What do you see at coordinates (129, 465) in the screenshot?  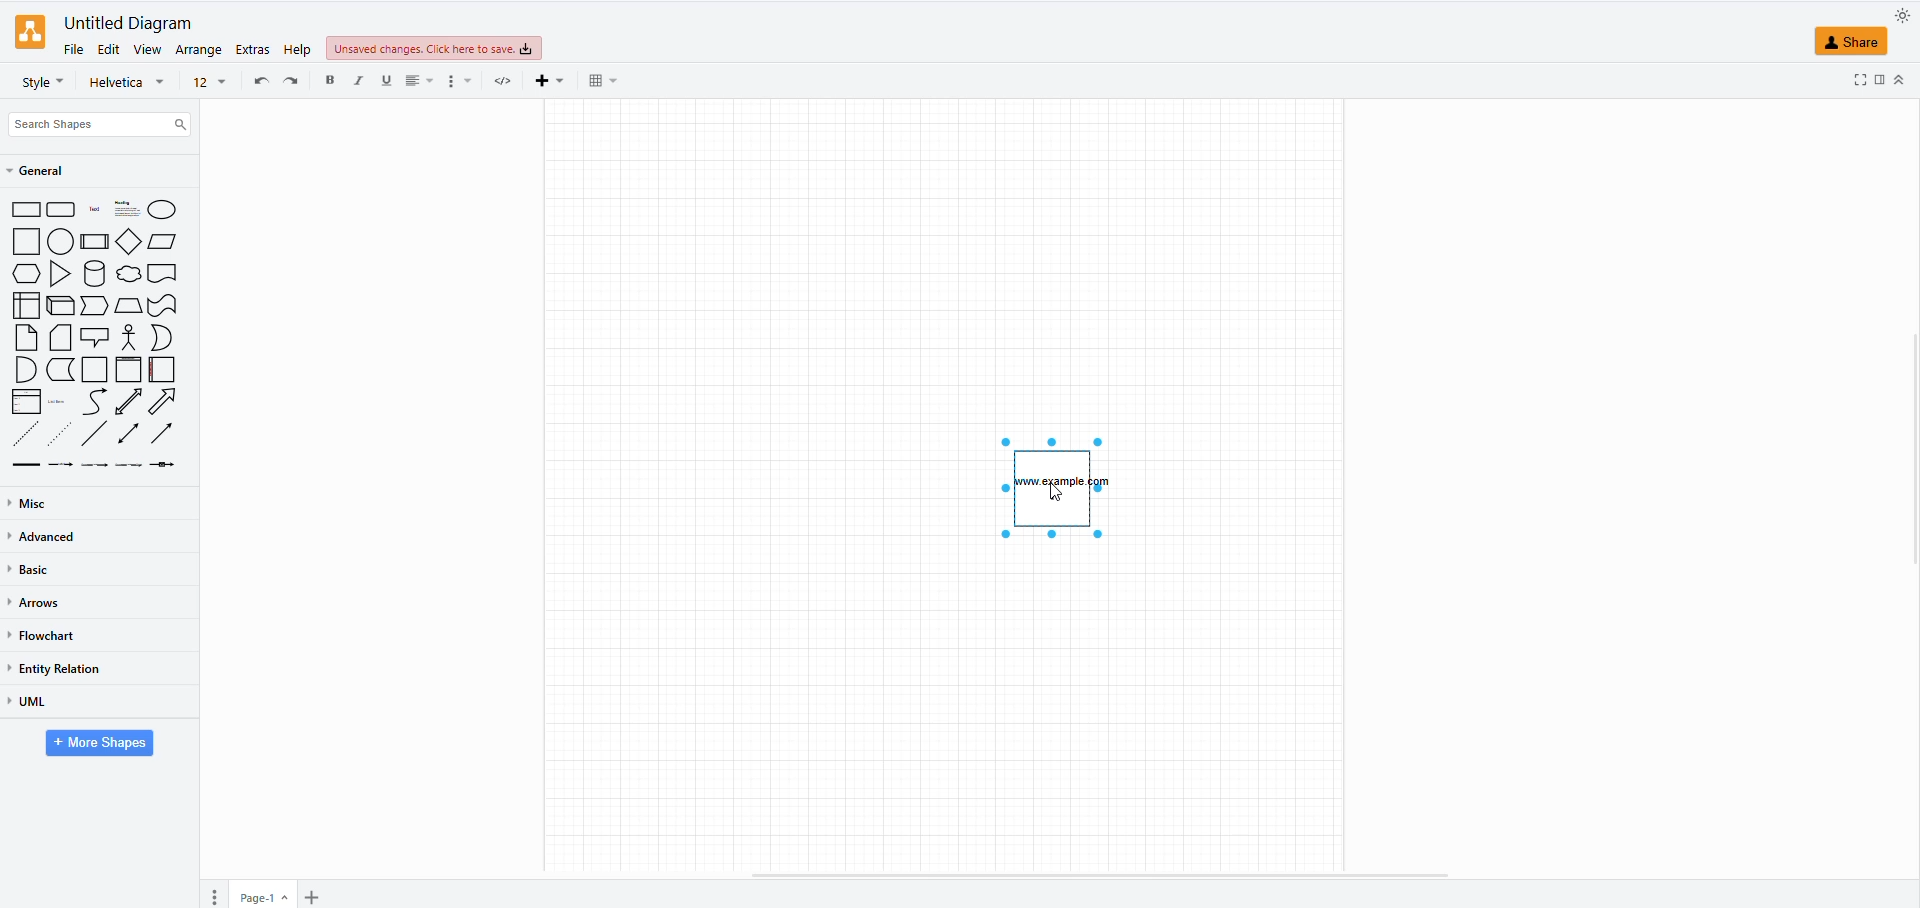 I see `connector with 3 labels ` at bounding box center [129, 465].